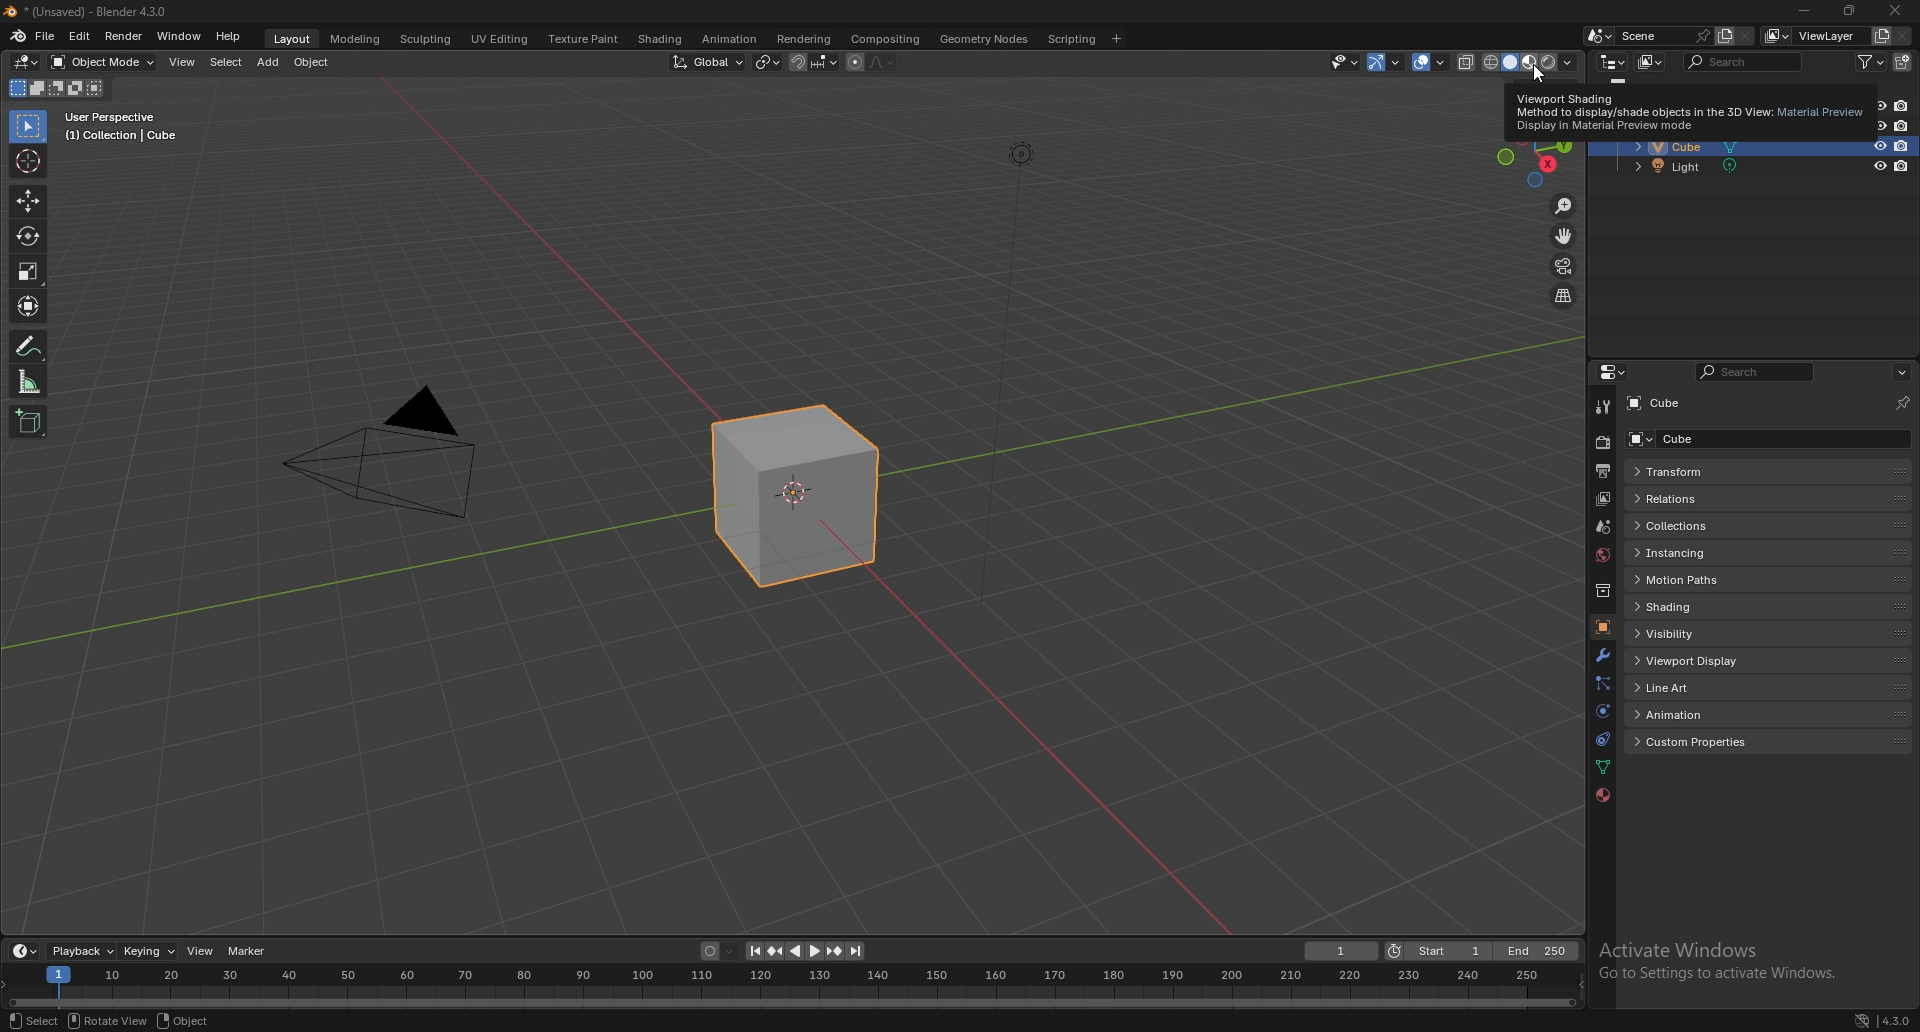 The width and height of the screenshot is (1920, 1032). Describe the element at coordinates (1651, 61) in the screenshot. I see `display mode` at that location.